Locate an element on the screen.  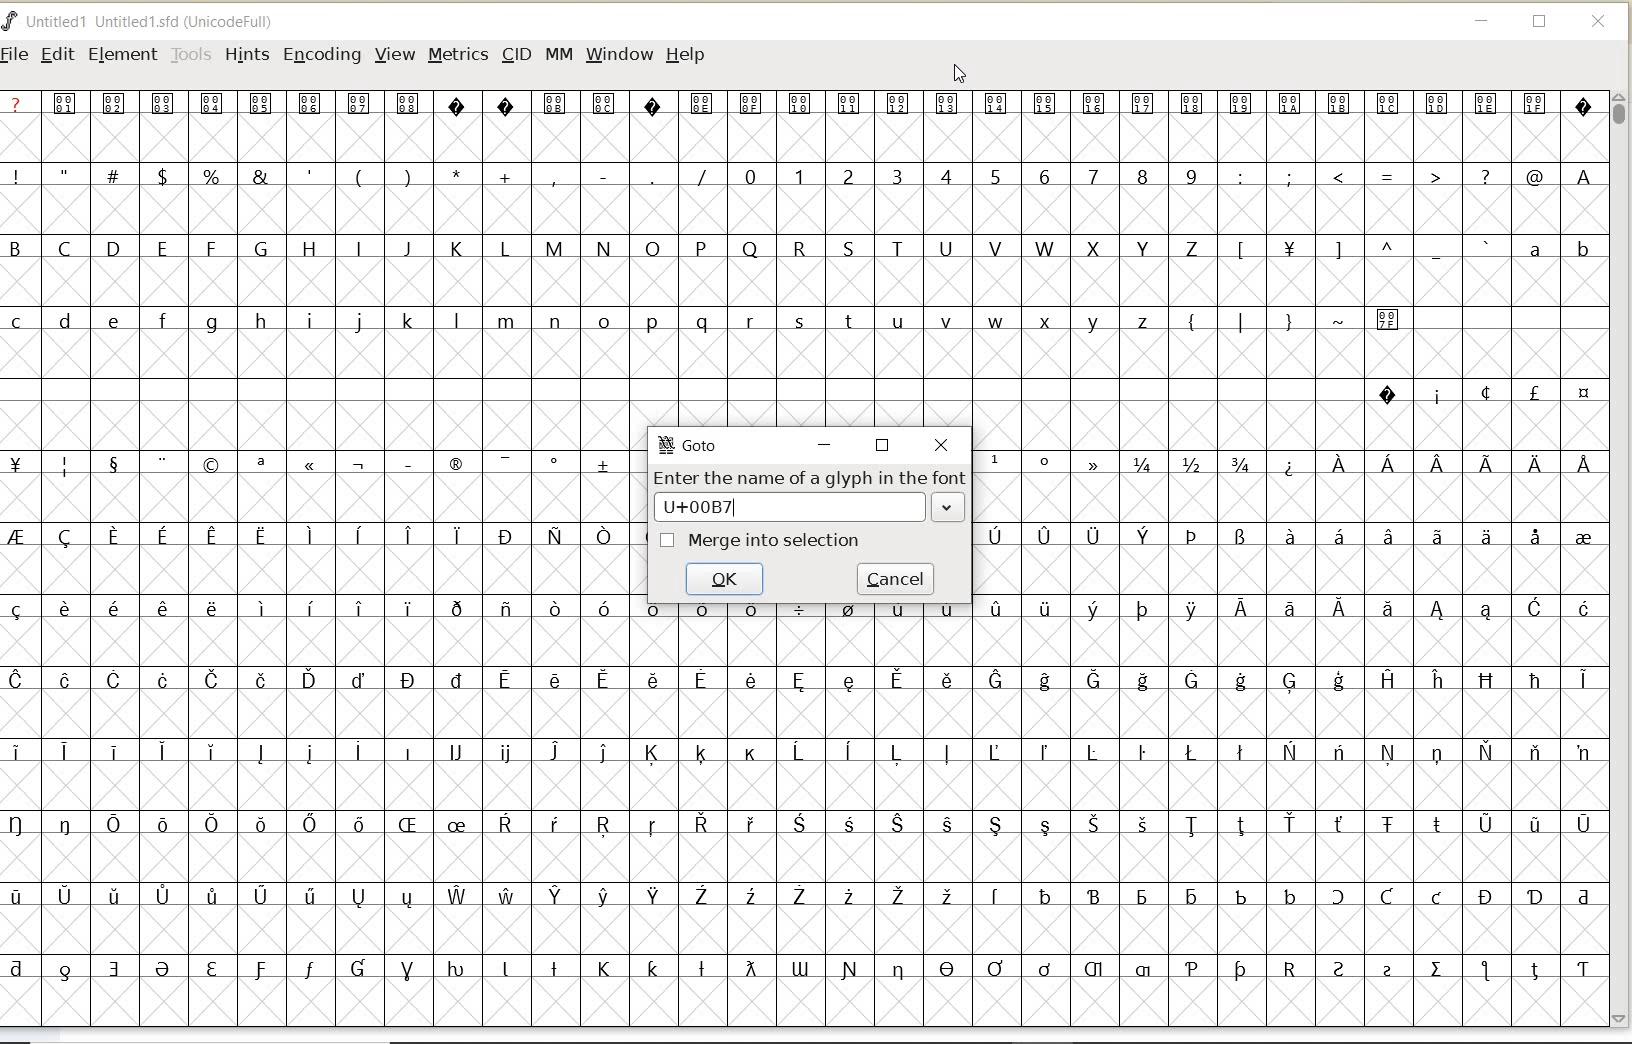
CID is located at coordinates (516, 57).